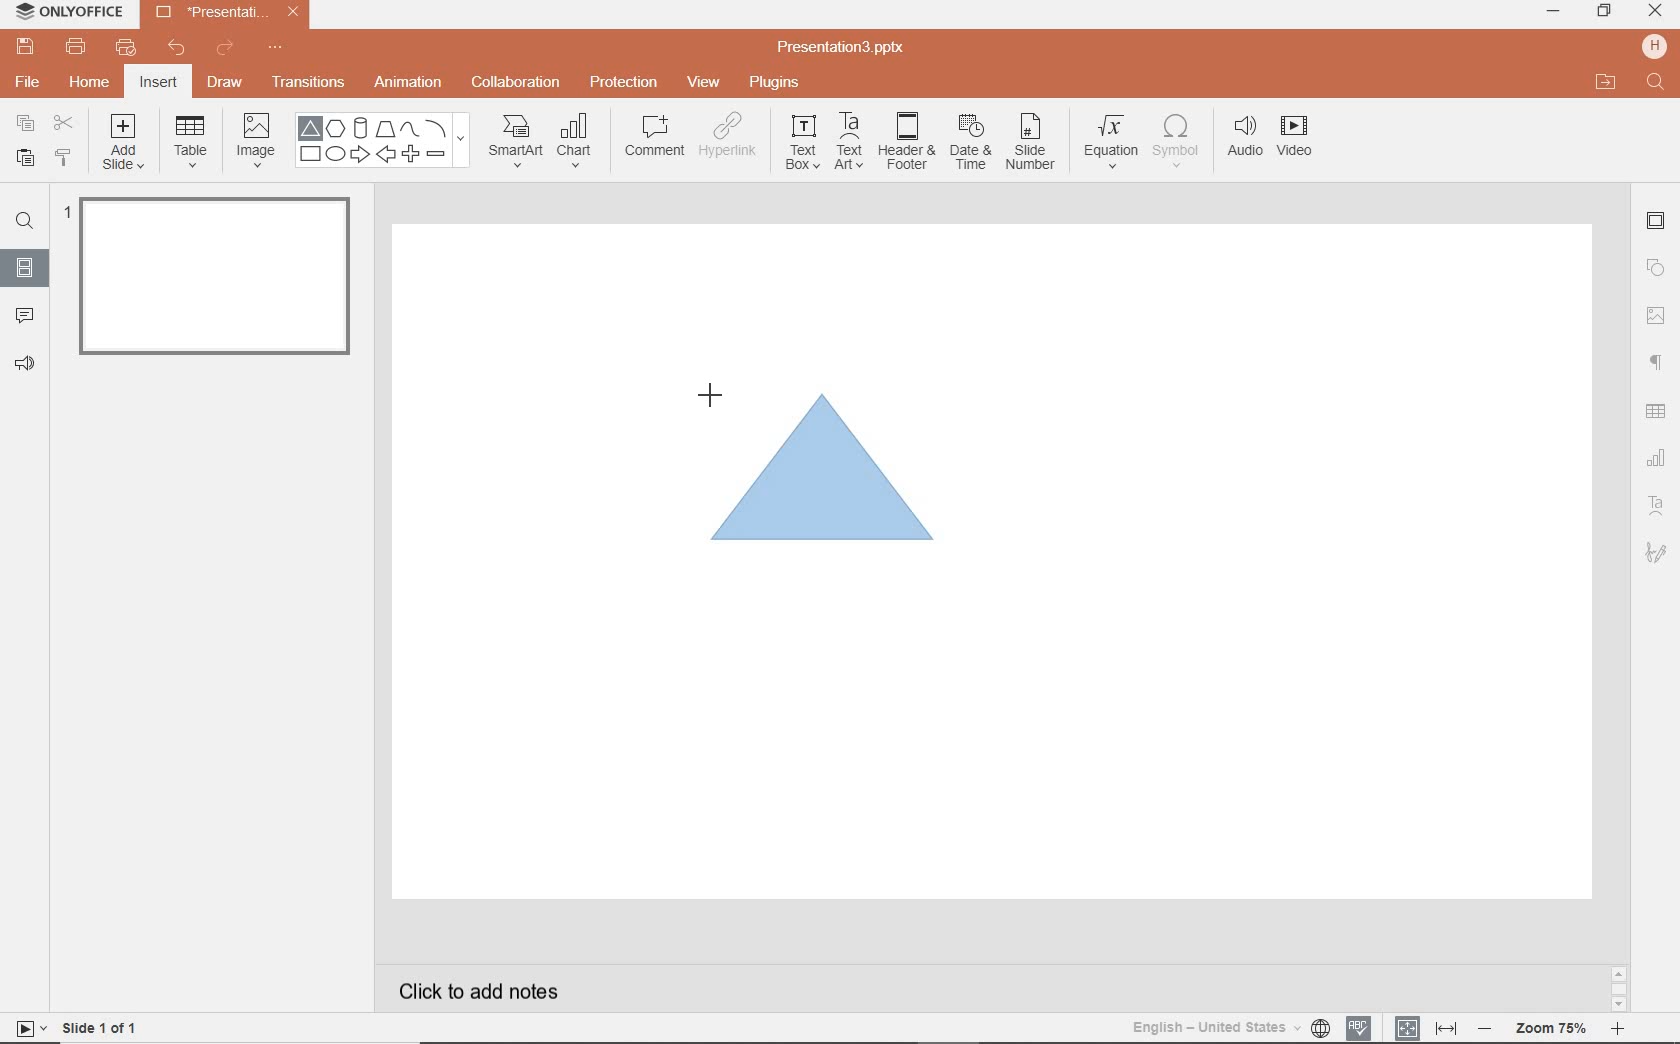  What do you see at coordinates (24, 314) in the screenshot?
I see `COMMENTS` at bounding box center [24, 314].